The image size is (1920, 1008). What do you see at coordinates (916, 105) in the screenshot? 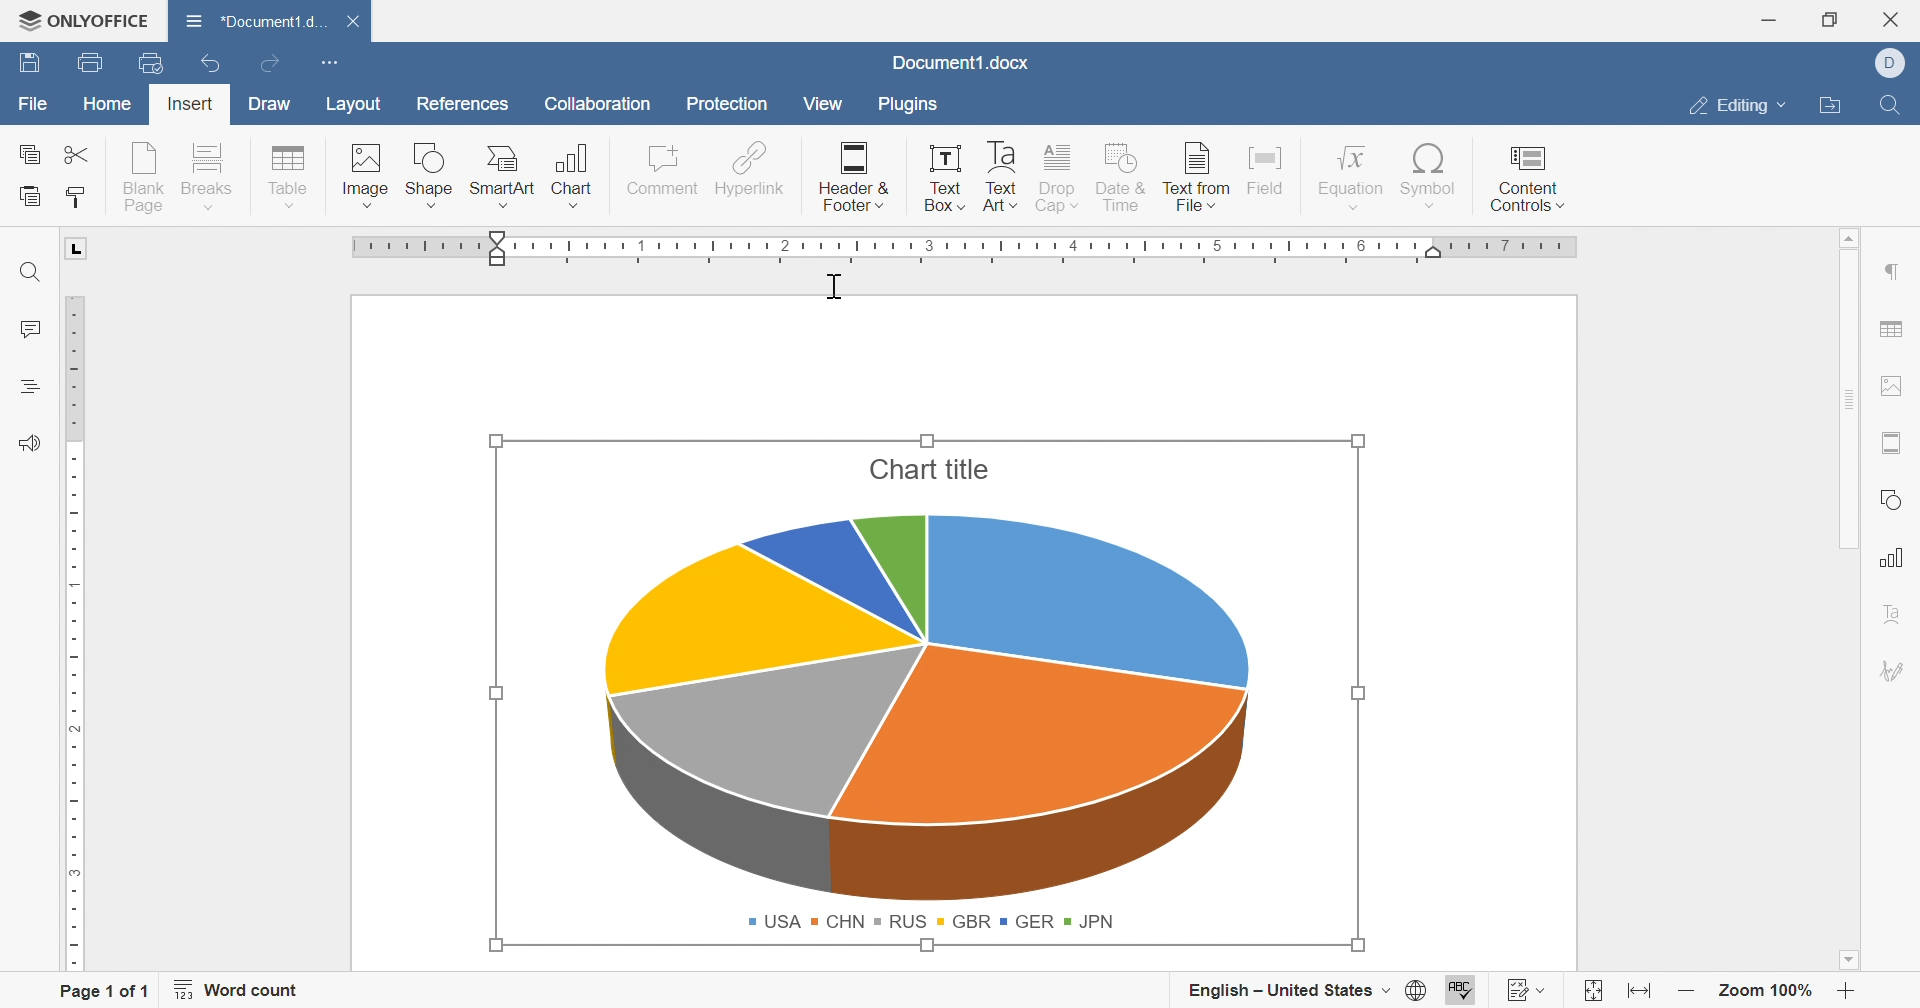
I see `Plugins` at bounding box center [916, 105].